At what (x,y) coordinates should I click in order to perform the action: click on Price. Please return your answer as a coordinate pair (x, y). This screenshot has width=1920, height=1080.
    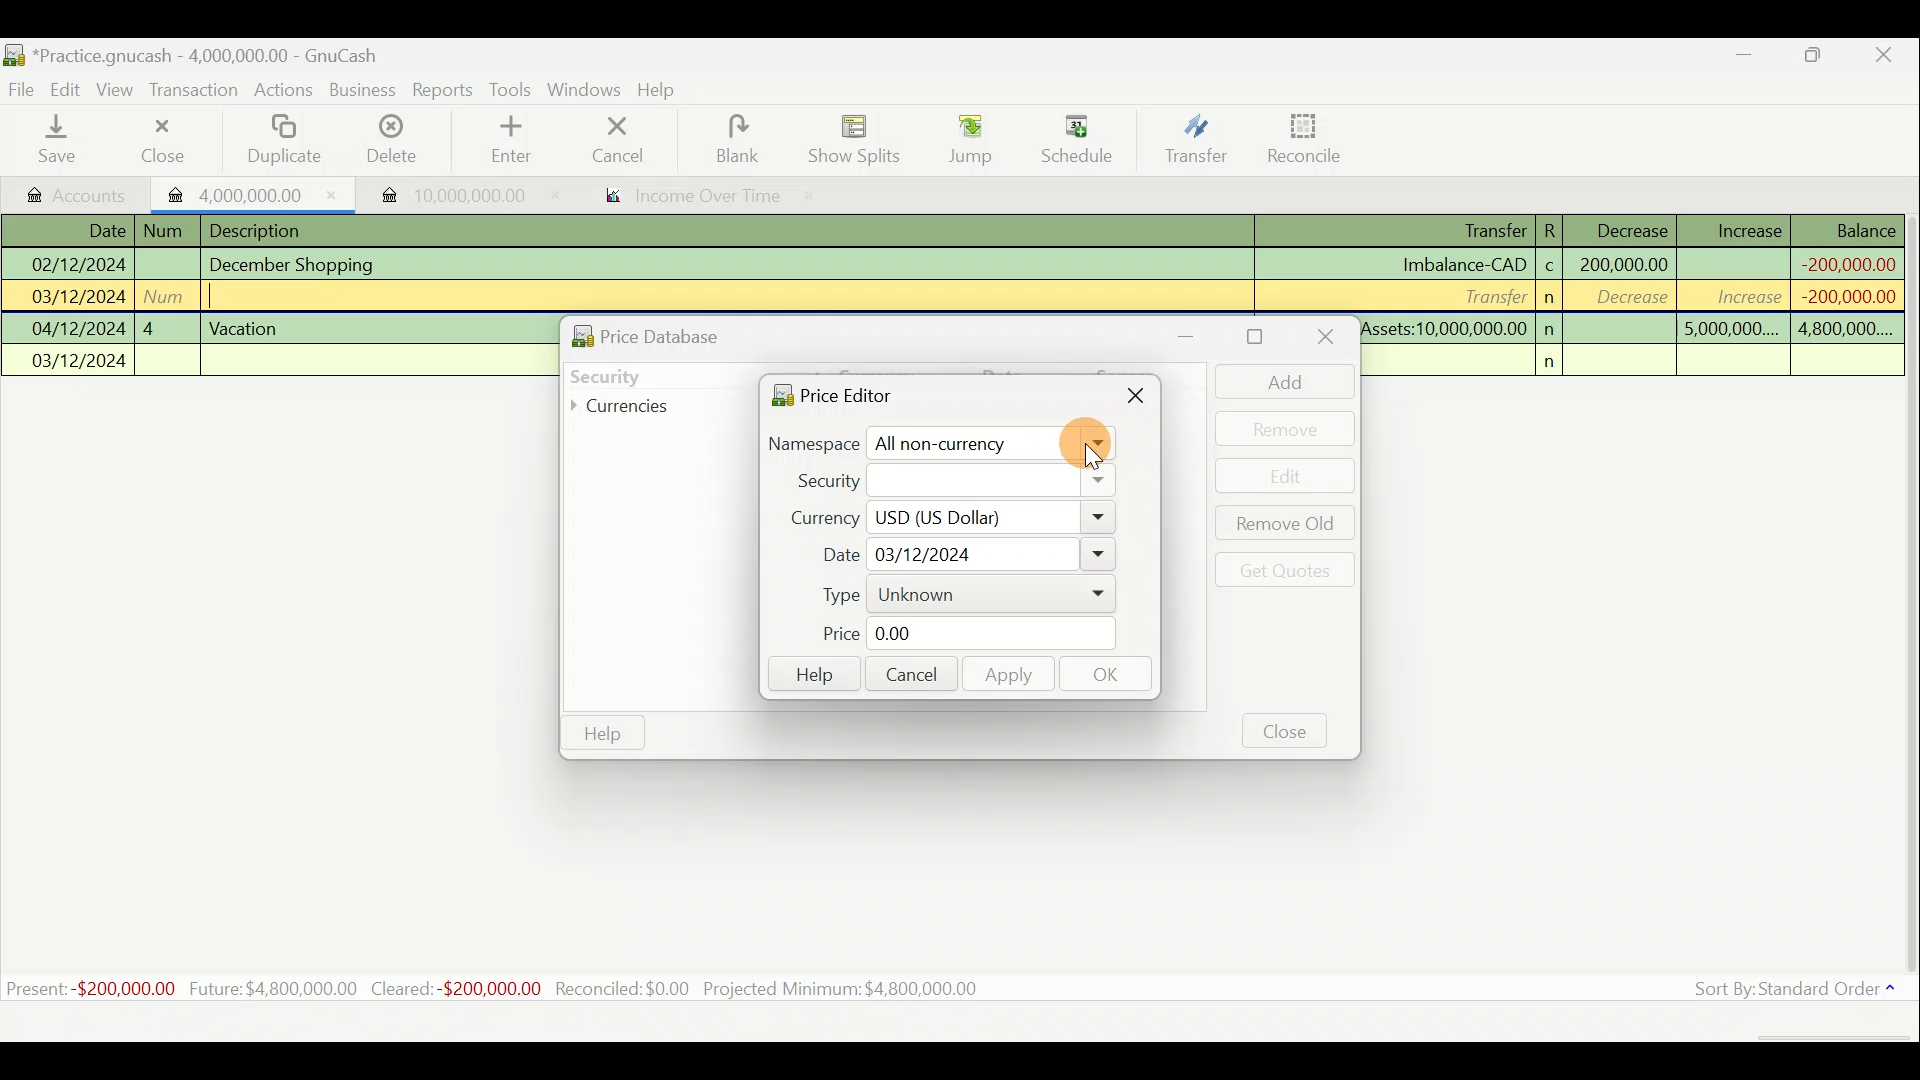
    Looking at the image, I should click on (955, 634).